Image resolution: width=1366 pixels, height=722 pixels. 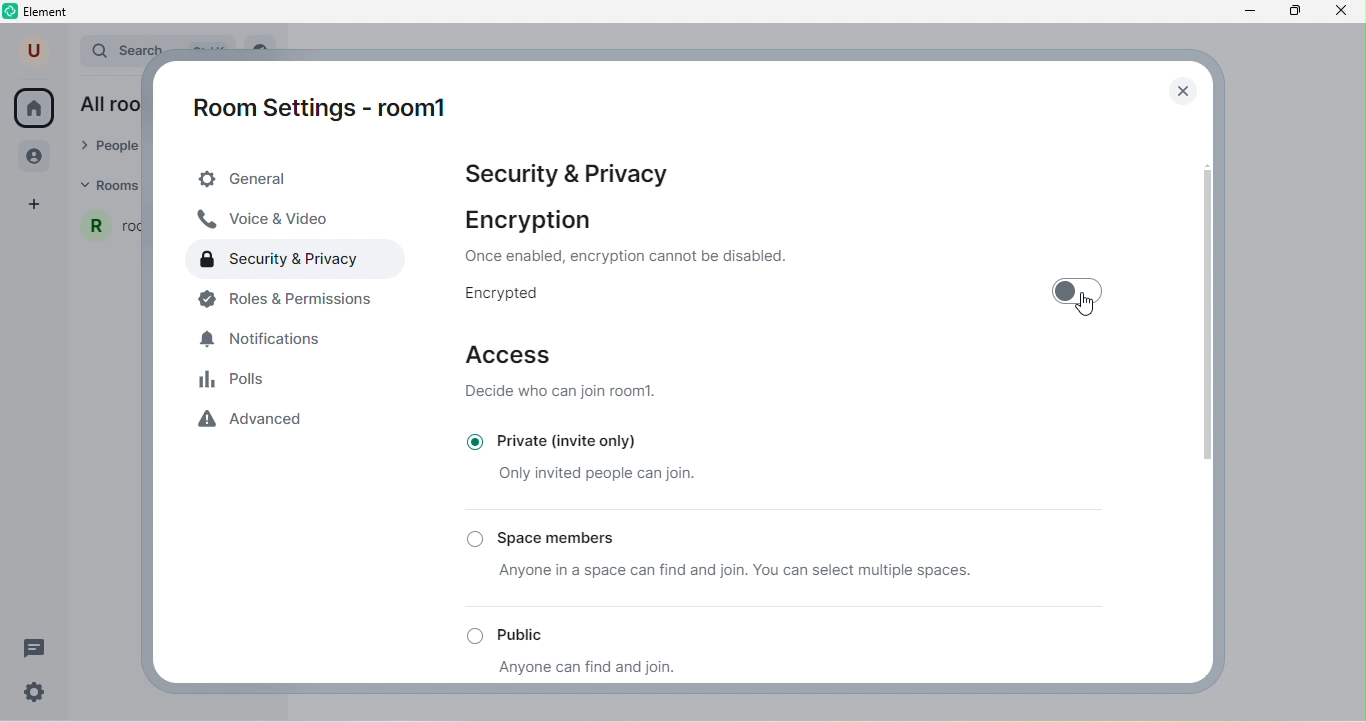 I want to click on close, so click(x=1346, y=14).